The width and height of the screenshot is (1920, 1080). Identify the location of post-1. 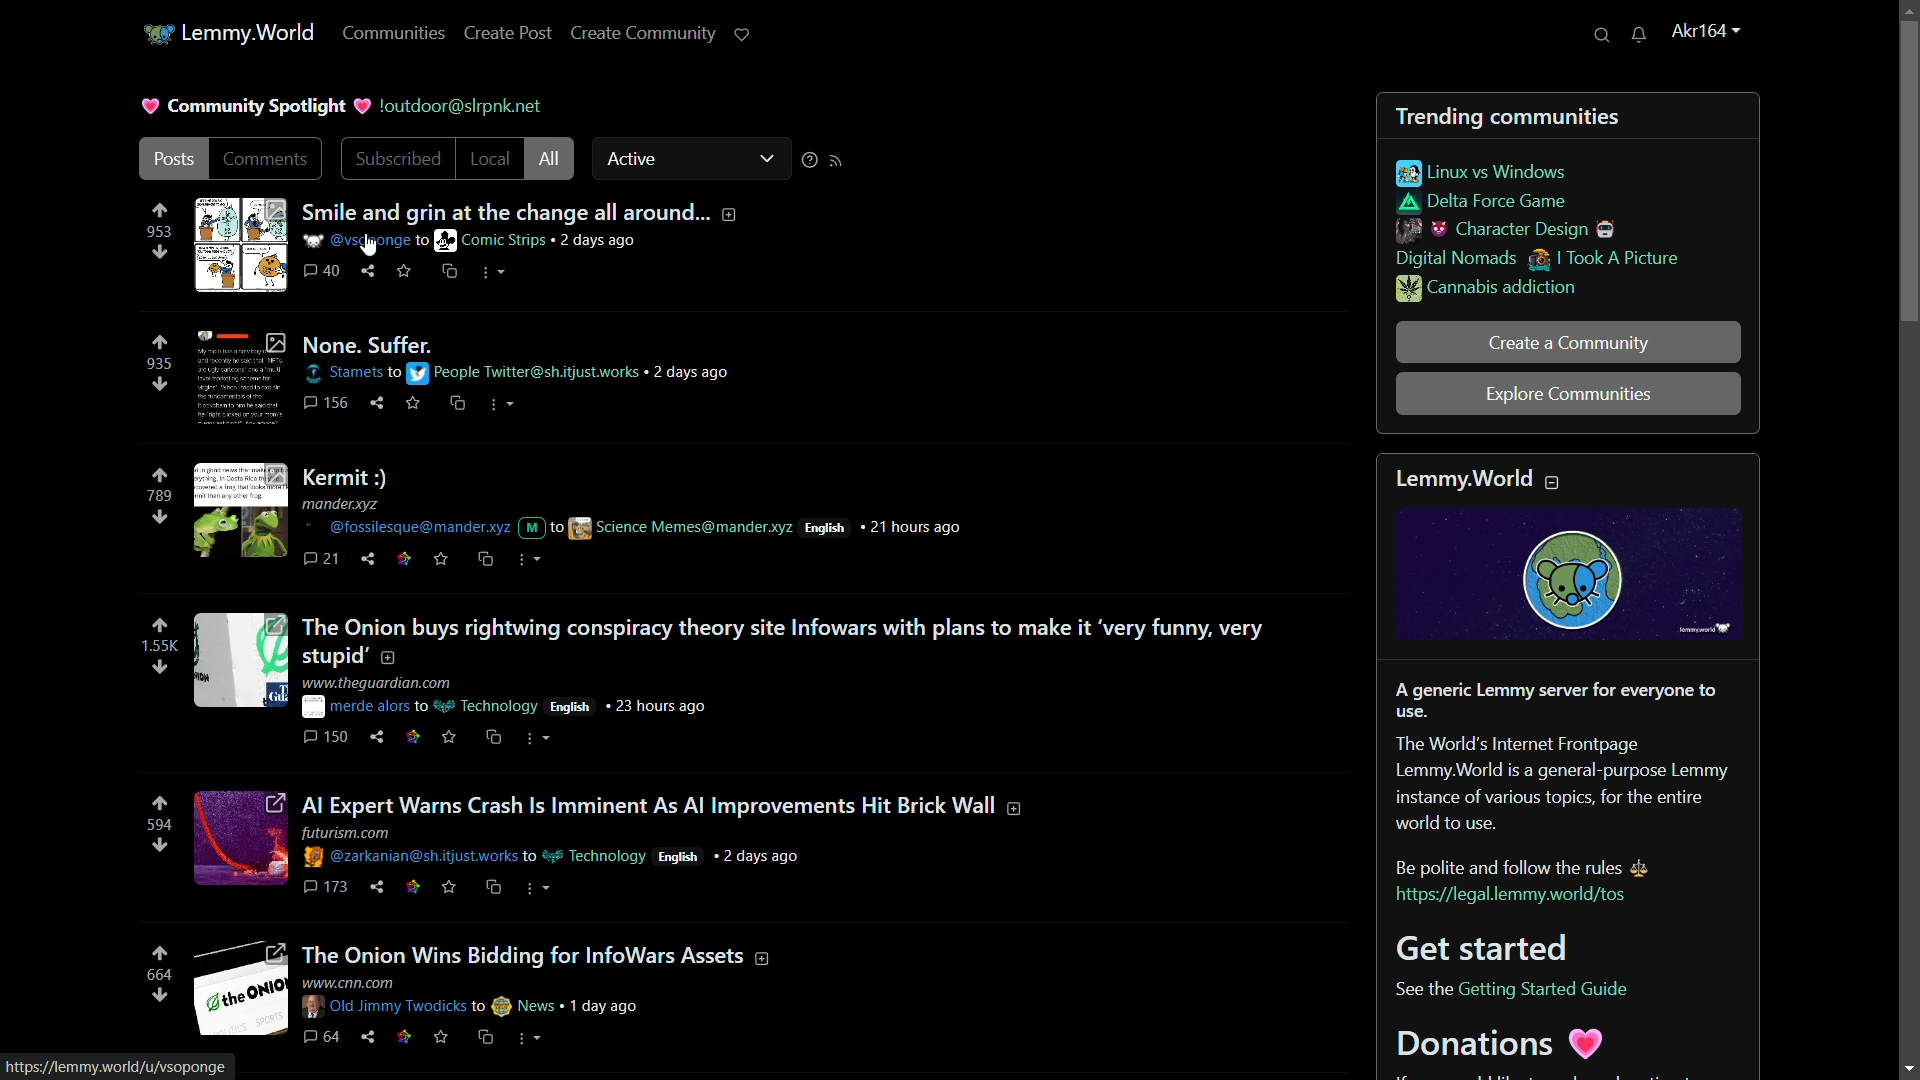
(519, 210).